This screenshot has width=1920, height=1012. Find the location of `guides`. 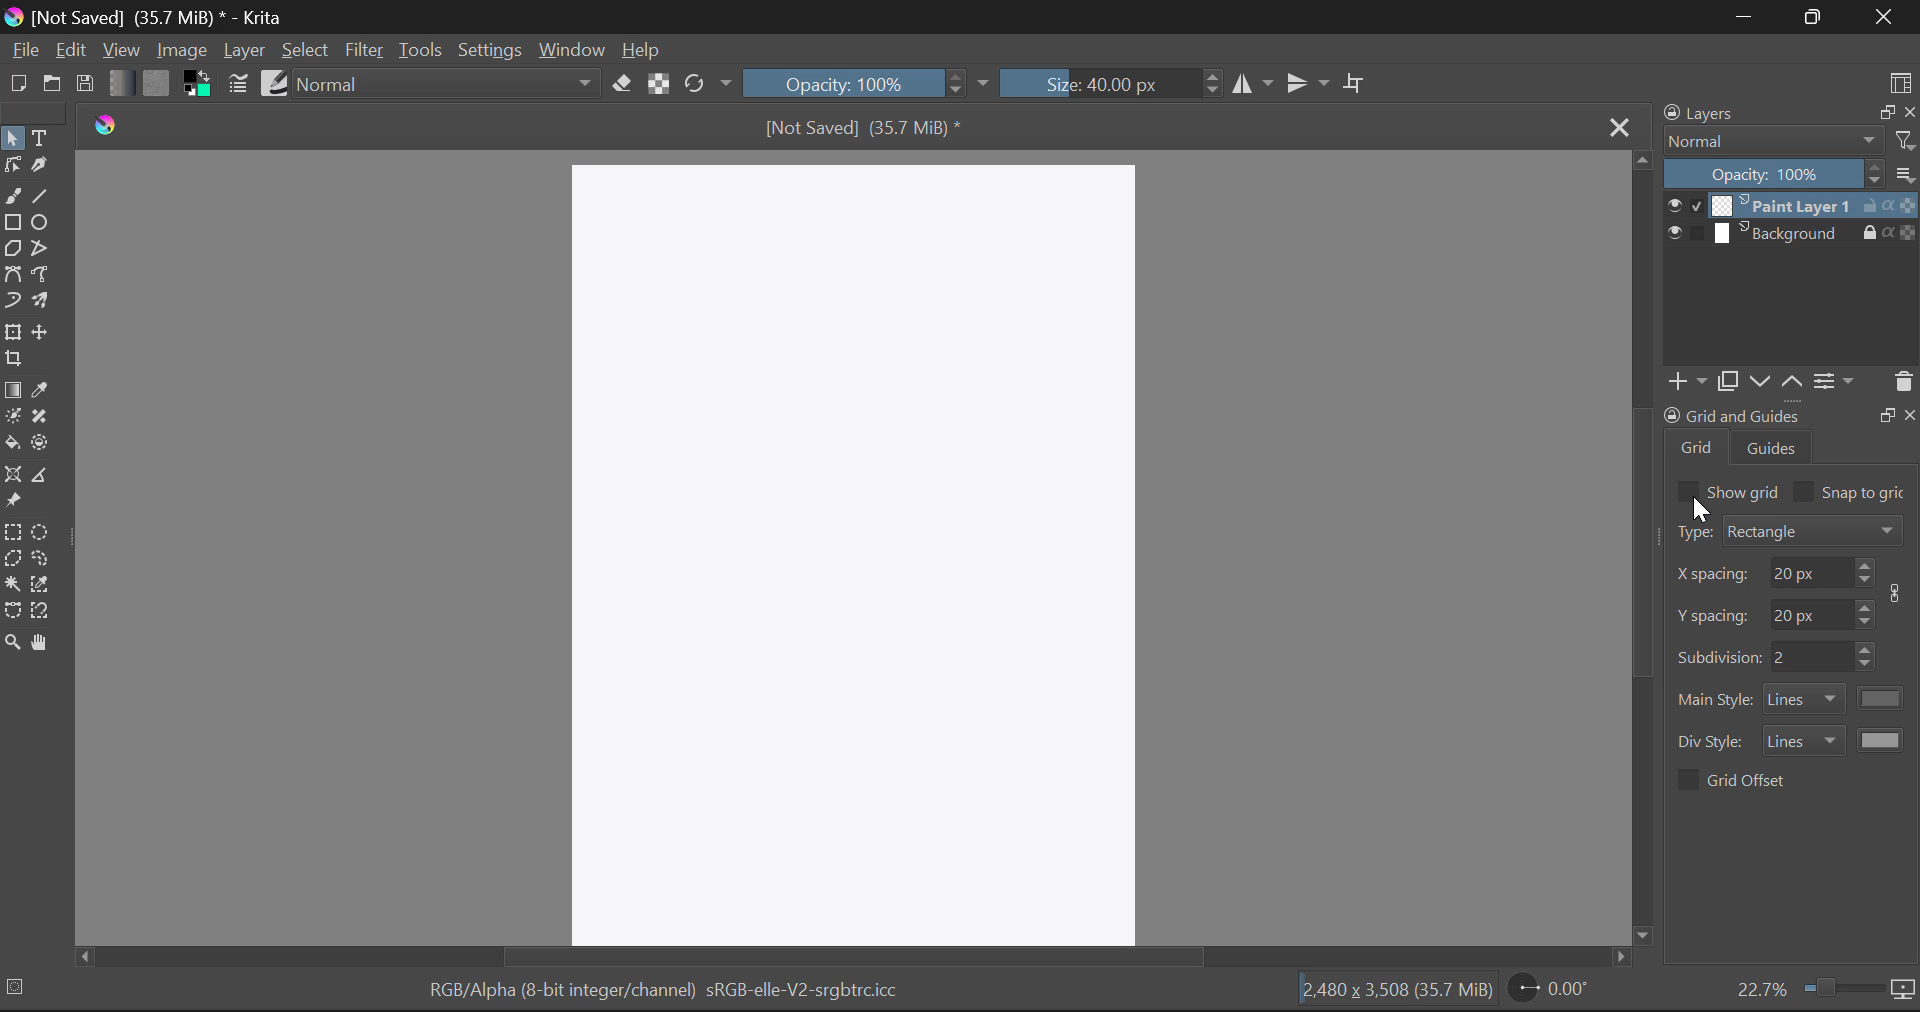

guides is located at coordinates (1773, 447).